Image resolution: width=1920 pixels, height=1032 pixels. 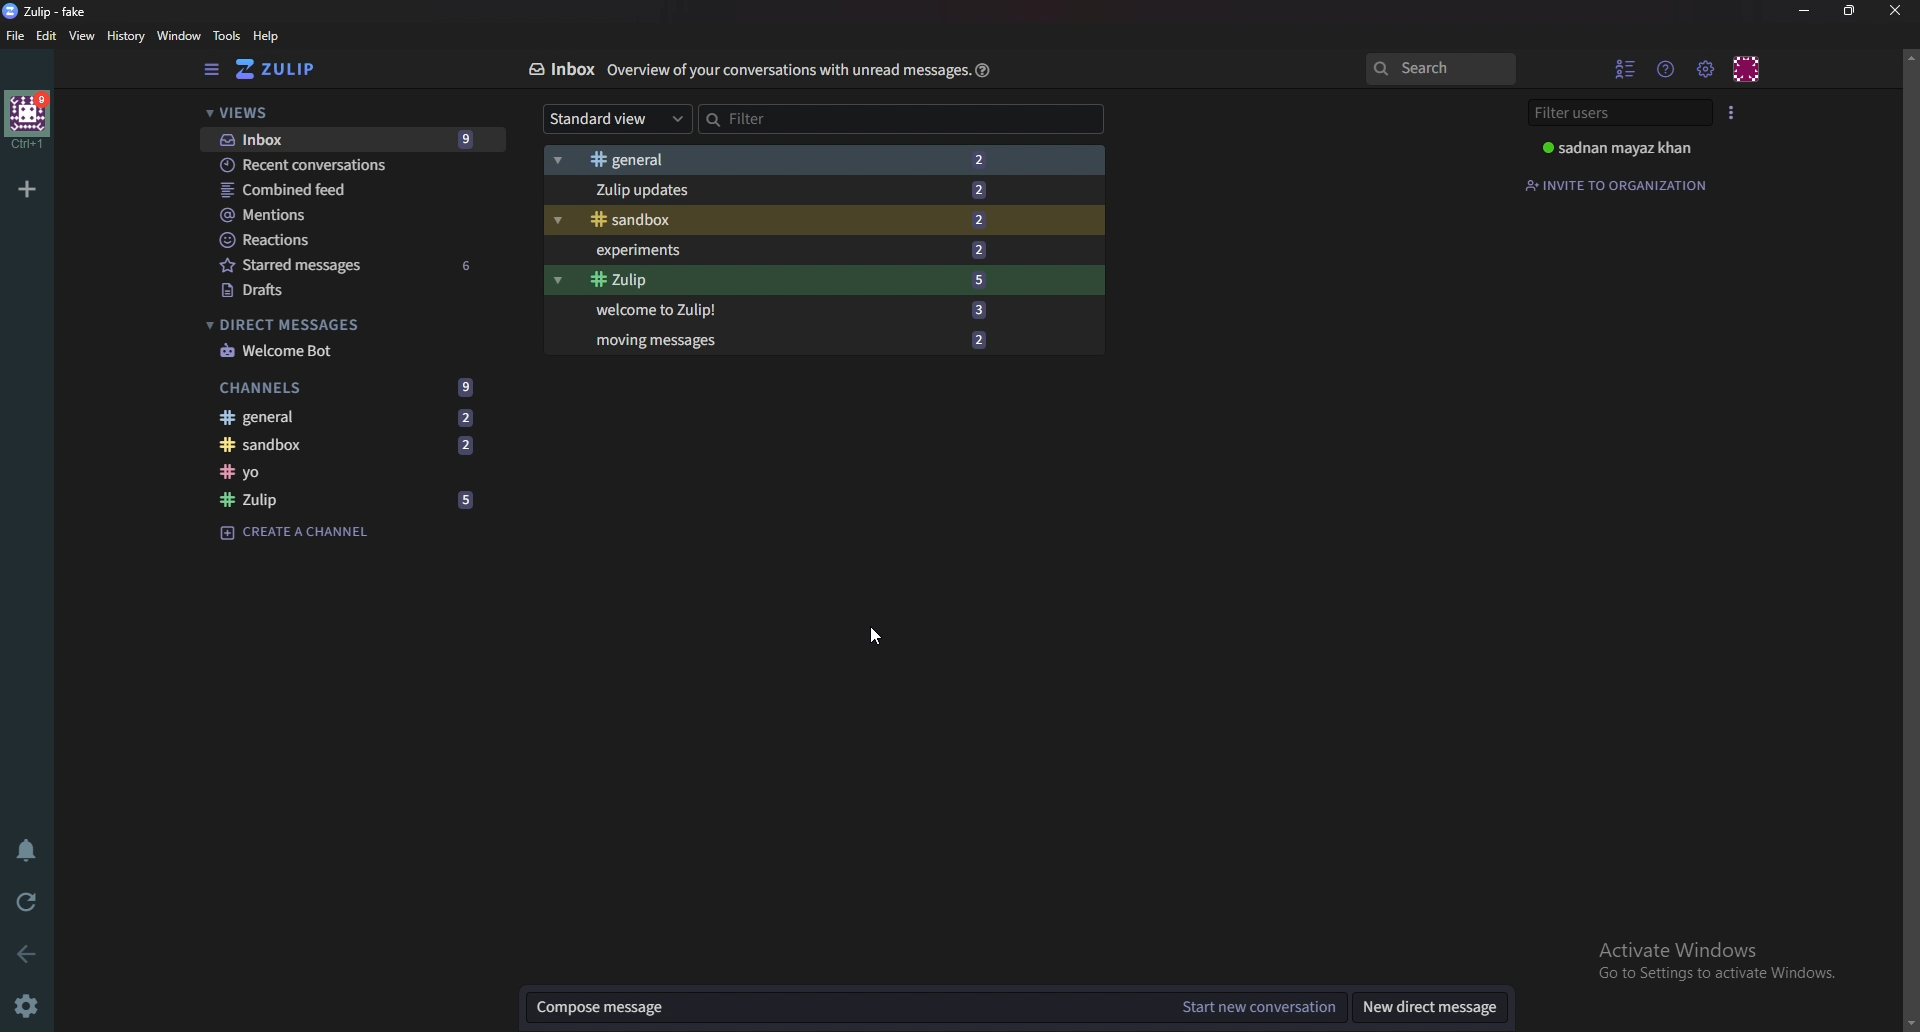 I want to click on Standard view, so click(x=615, y=119).